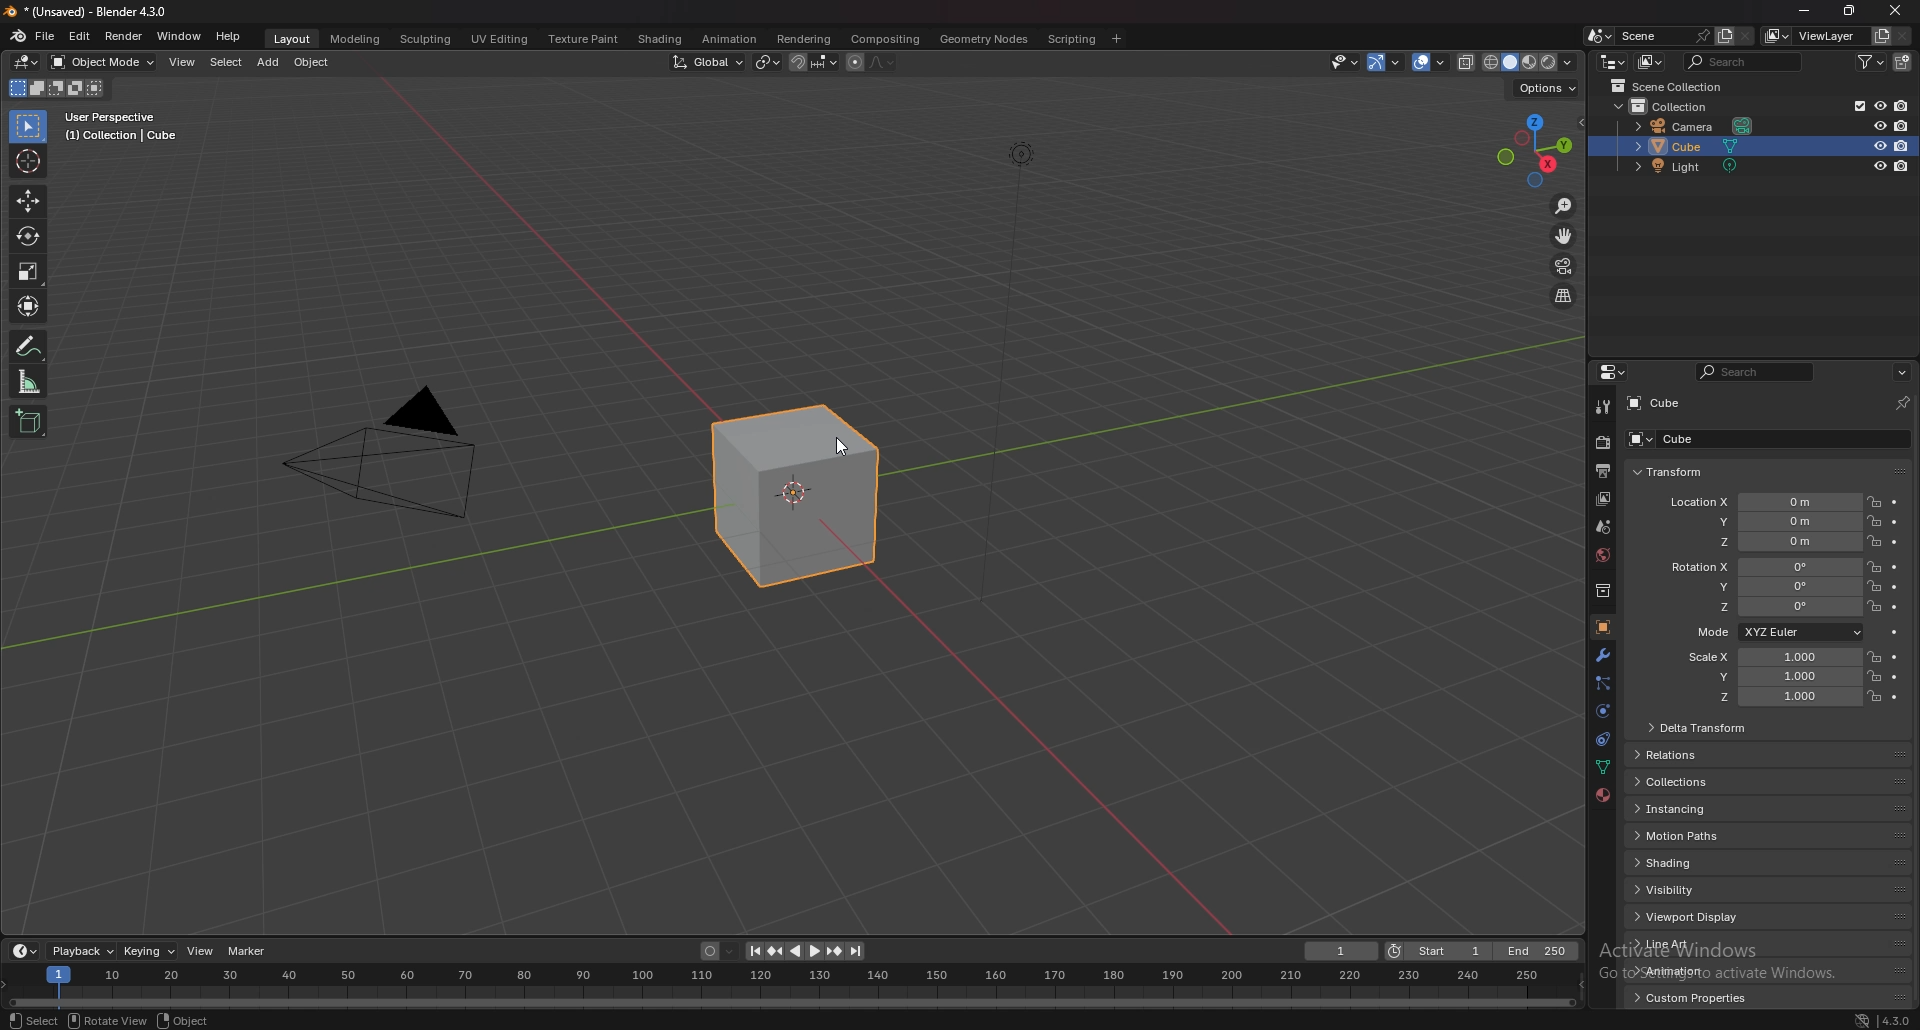 This screenshot has height=1030, width=1920. Describe the element at coordinates (834, 952) in the screenshot. I see `jump to keyframe` at that location.